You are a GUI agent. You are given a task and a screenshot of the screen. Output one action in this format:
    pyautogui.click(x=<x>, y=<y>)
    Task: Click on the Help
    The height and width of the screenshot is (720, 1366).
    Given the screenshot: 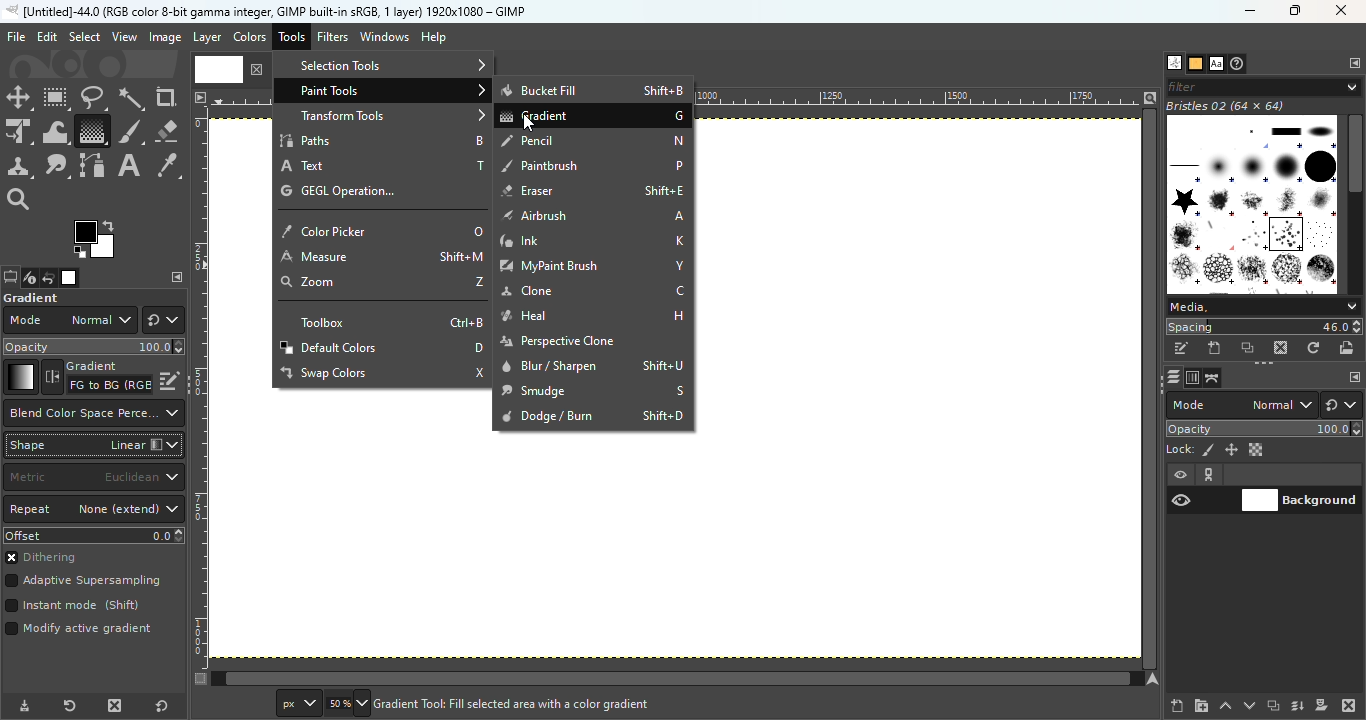 What is the action you would take?
    pyautogui.click(x=436, y=37)
    